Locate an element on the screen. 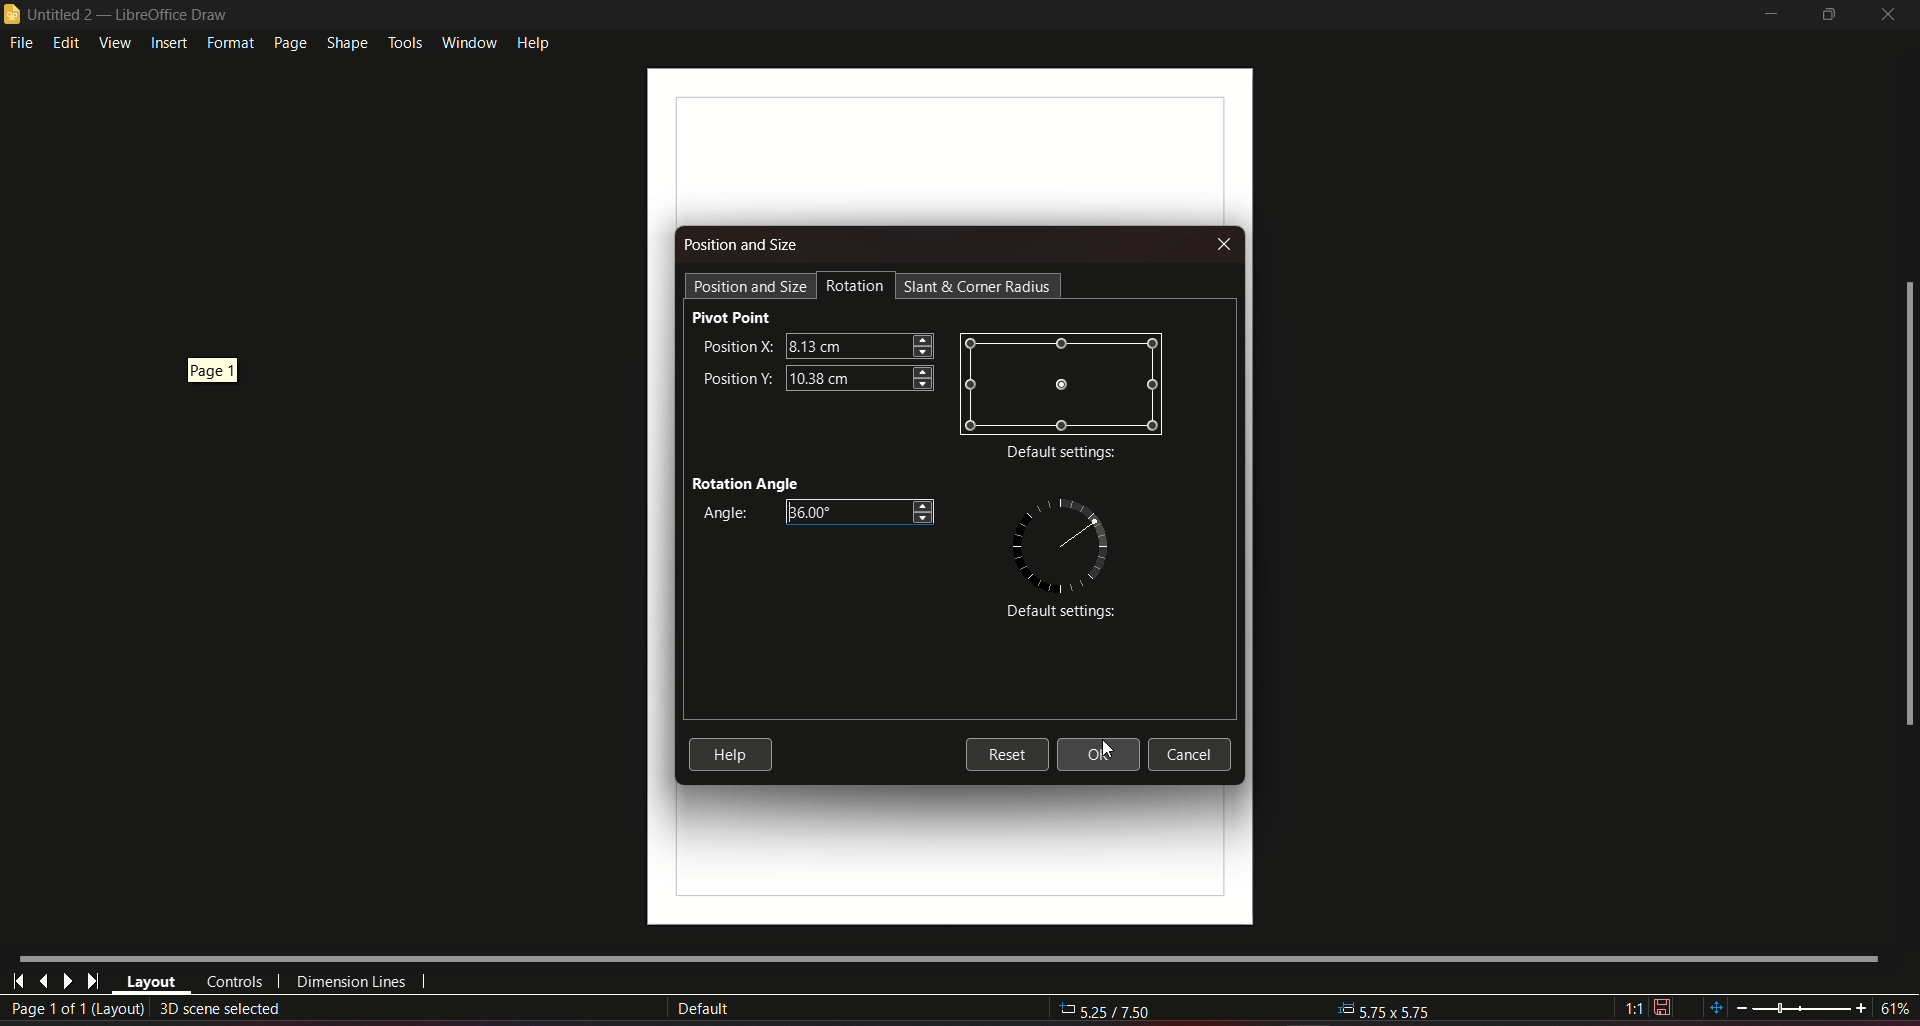  scrollbar is located at coordinates (1907, 505).